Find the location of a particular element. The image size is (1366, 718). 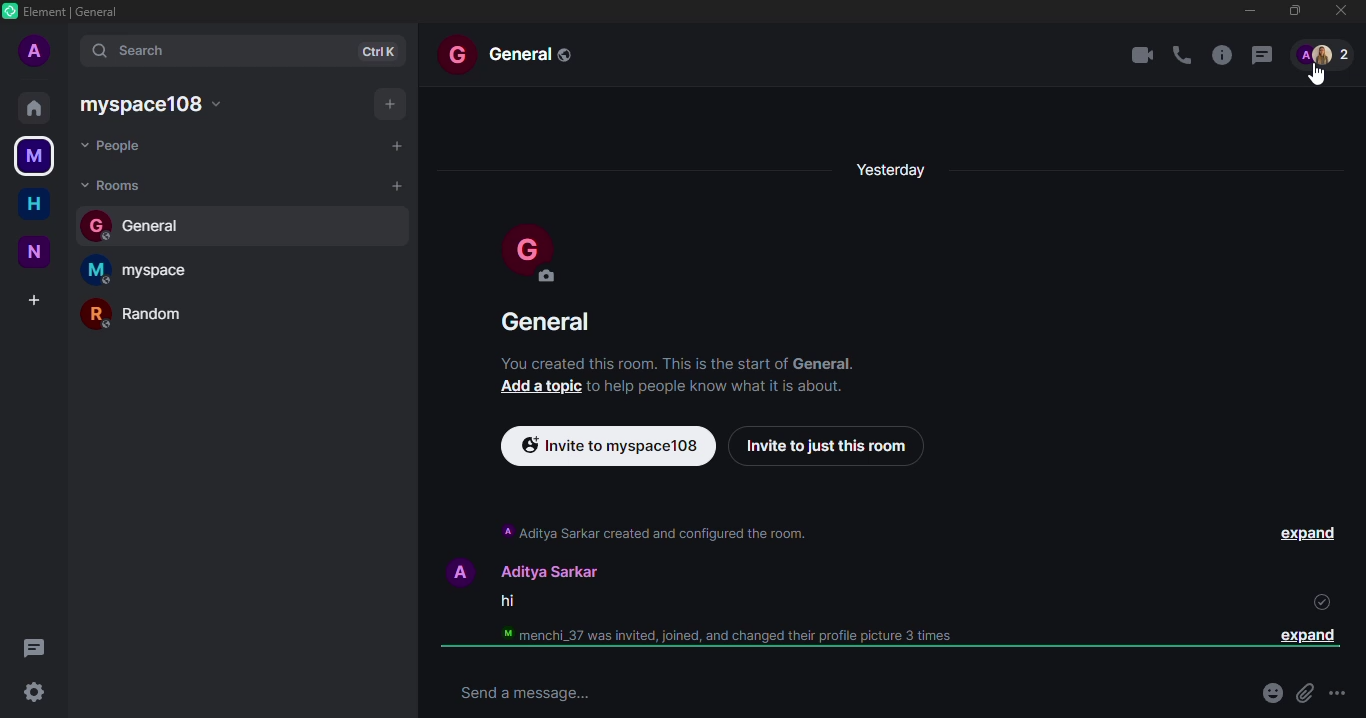

attach is located at coordinates (1302, 694).